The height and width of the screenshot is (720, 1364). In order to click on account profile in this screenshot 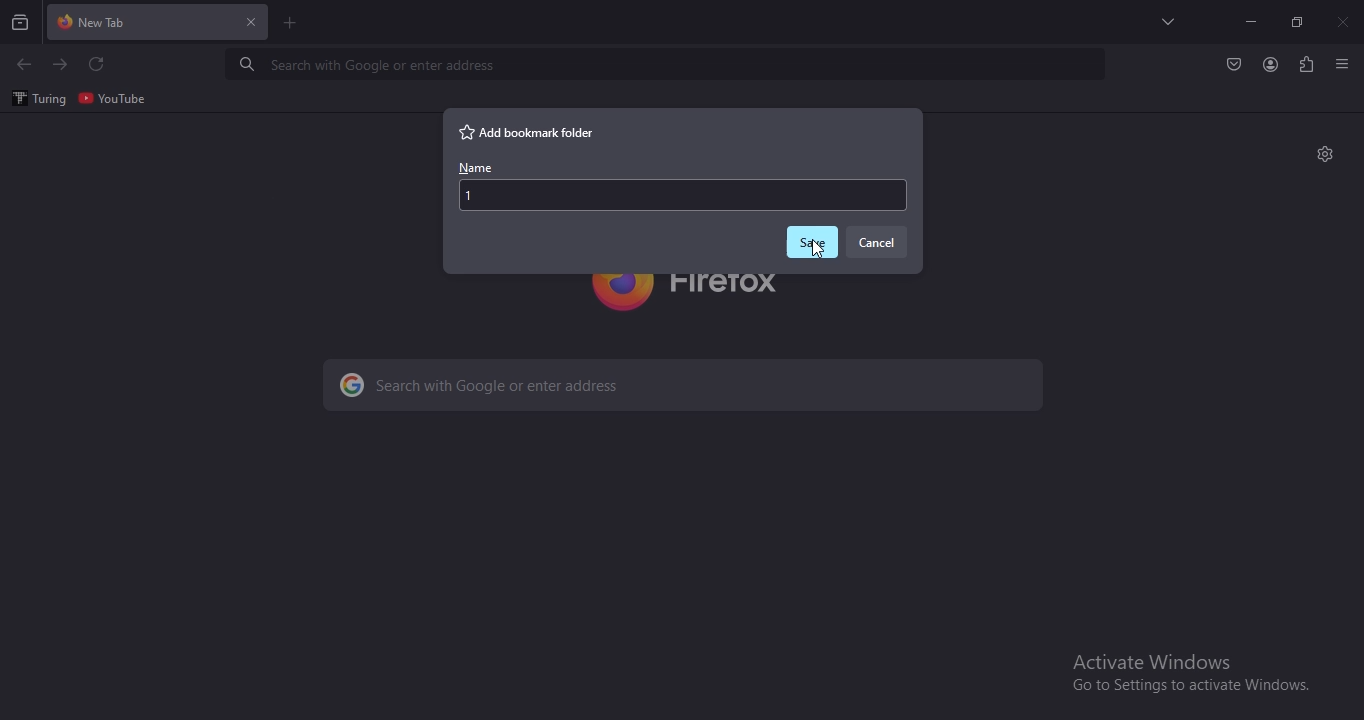, I will do `click(1269, 66)`.